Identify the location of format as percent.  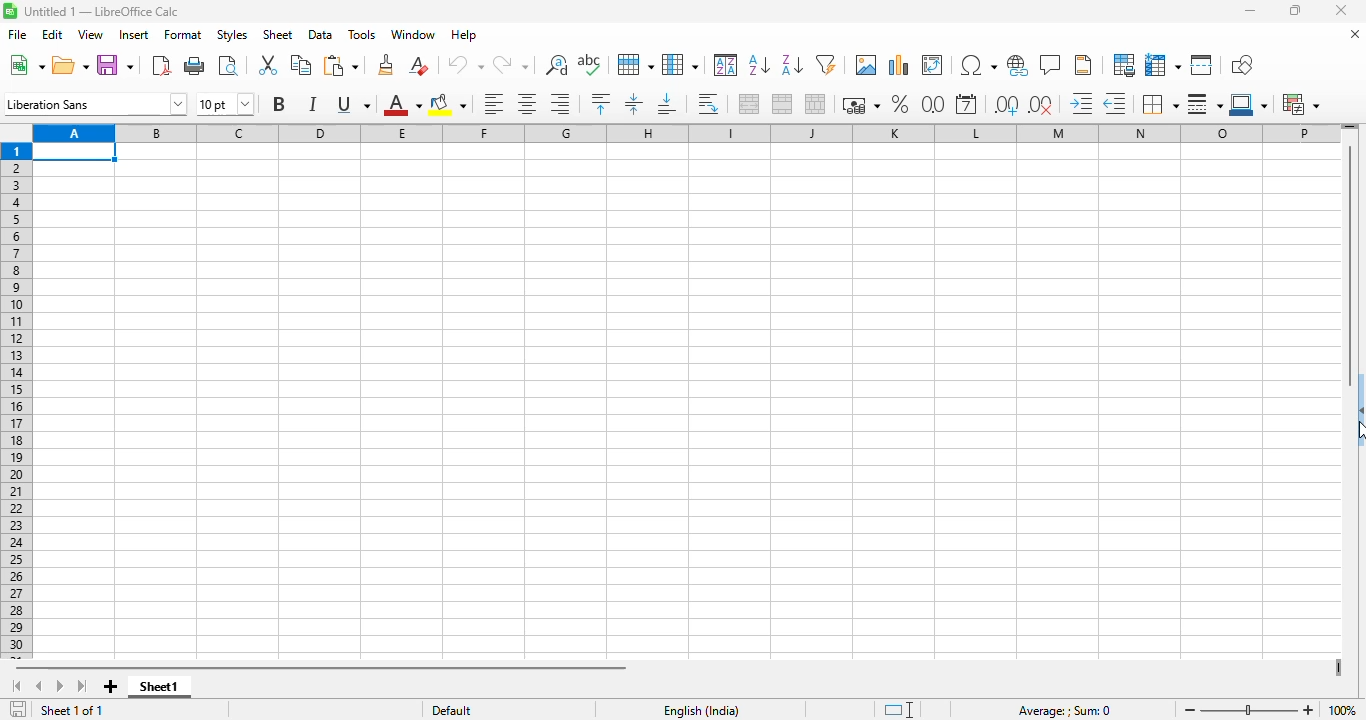
(900, 104).